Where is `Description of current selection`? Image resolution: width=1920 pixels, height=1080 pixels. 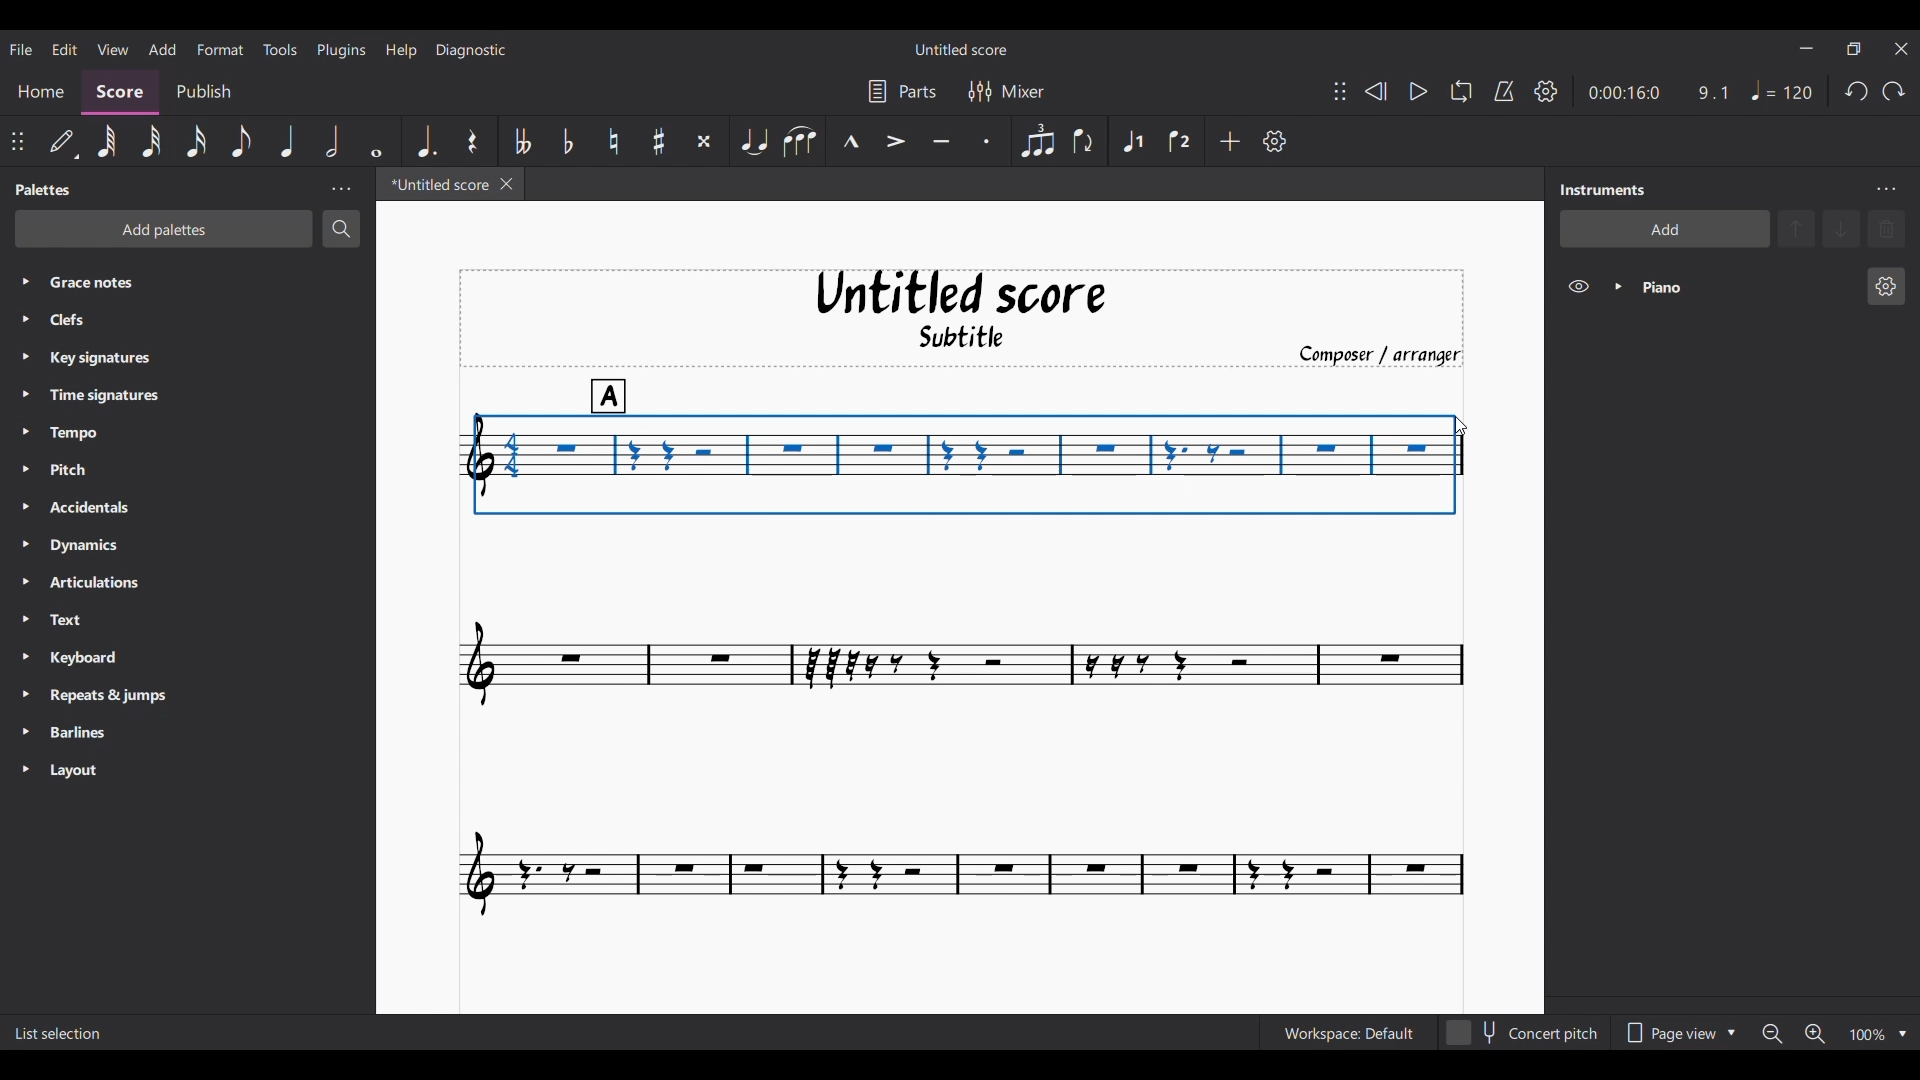
Description of current selection is located at coordinates (59, 1035).